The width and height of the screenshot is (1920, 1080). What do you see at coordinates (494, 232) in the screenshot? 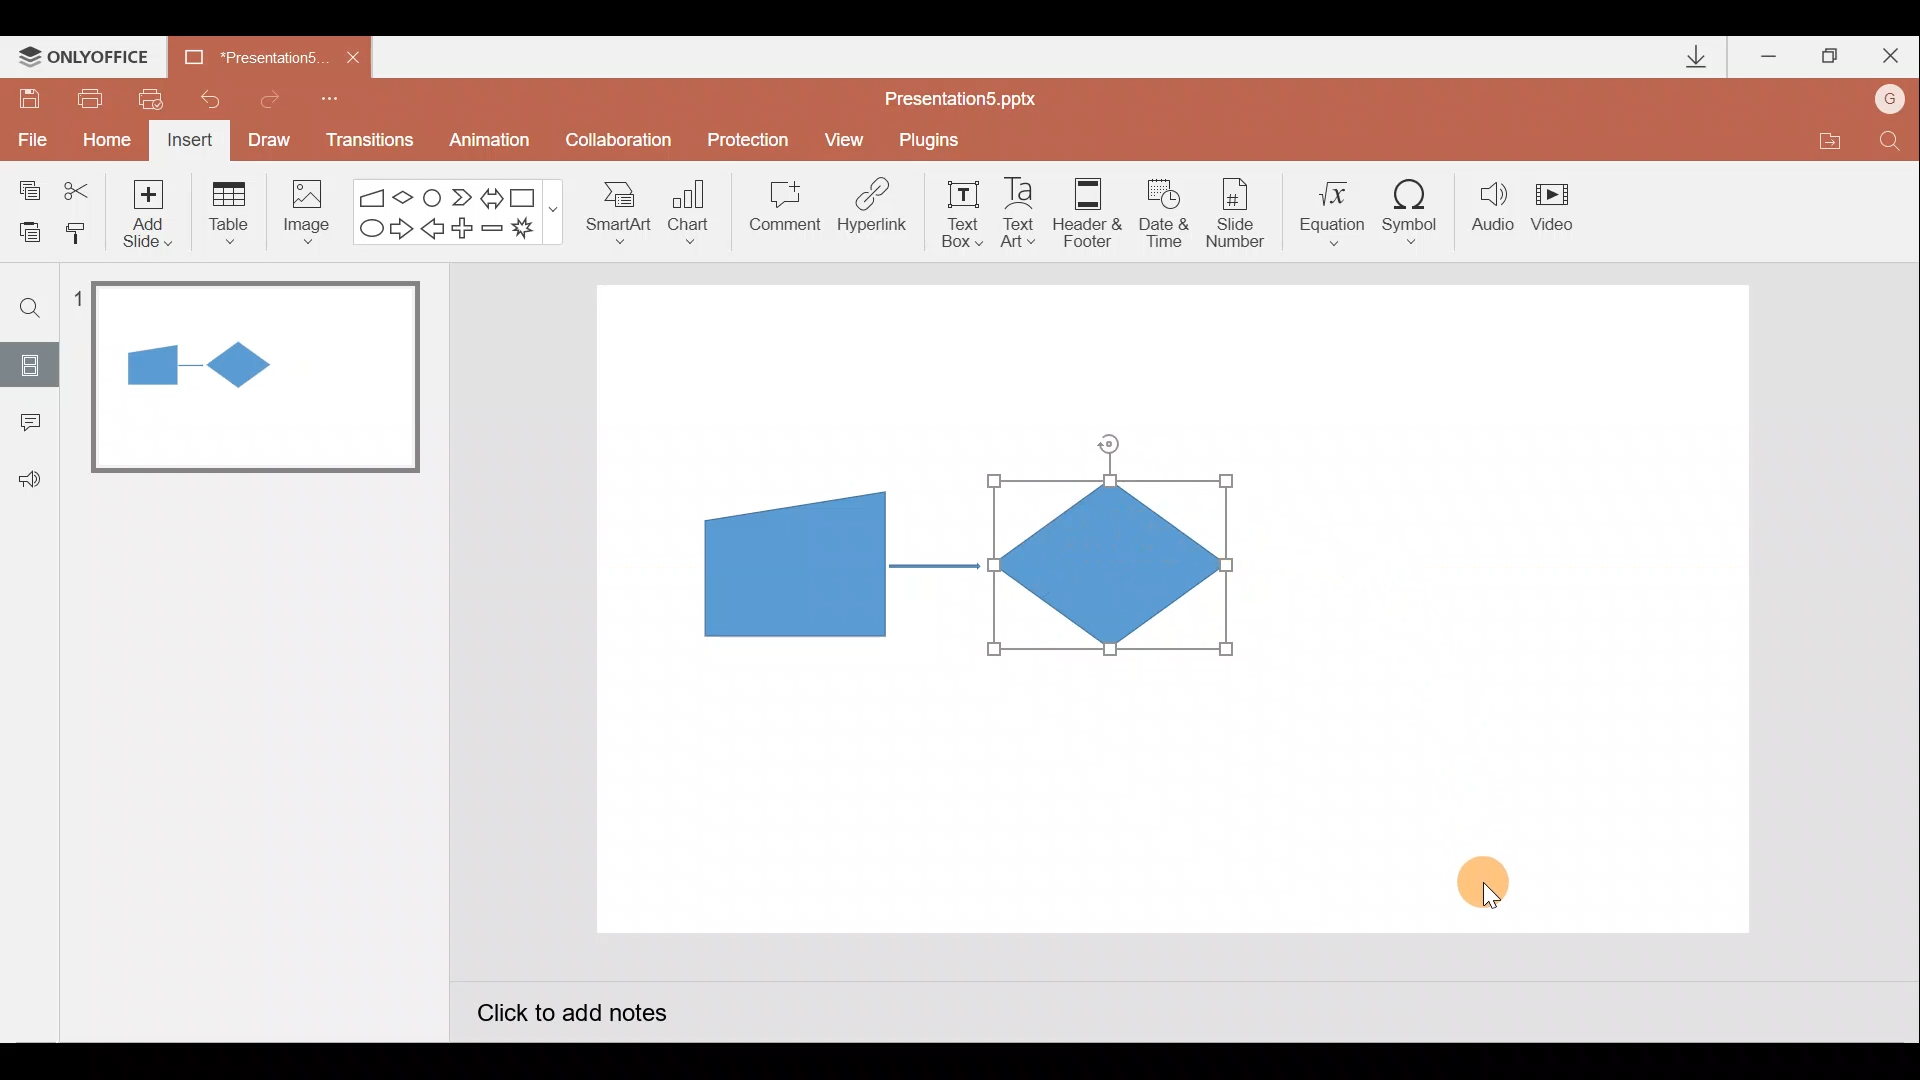
I see `Minus` at bounding box center [494, 232].